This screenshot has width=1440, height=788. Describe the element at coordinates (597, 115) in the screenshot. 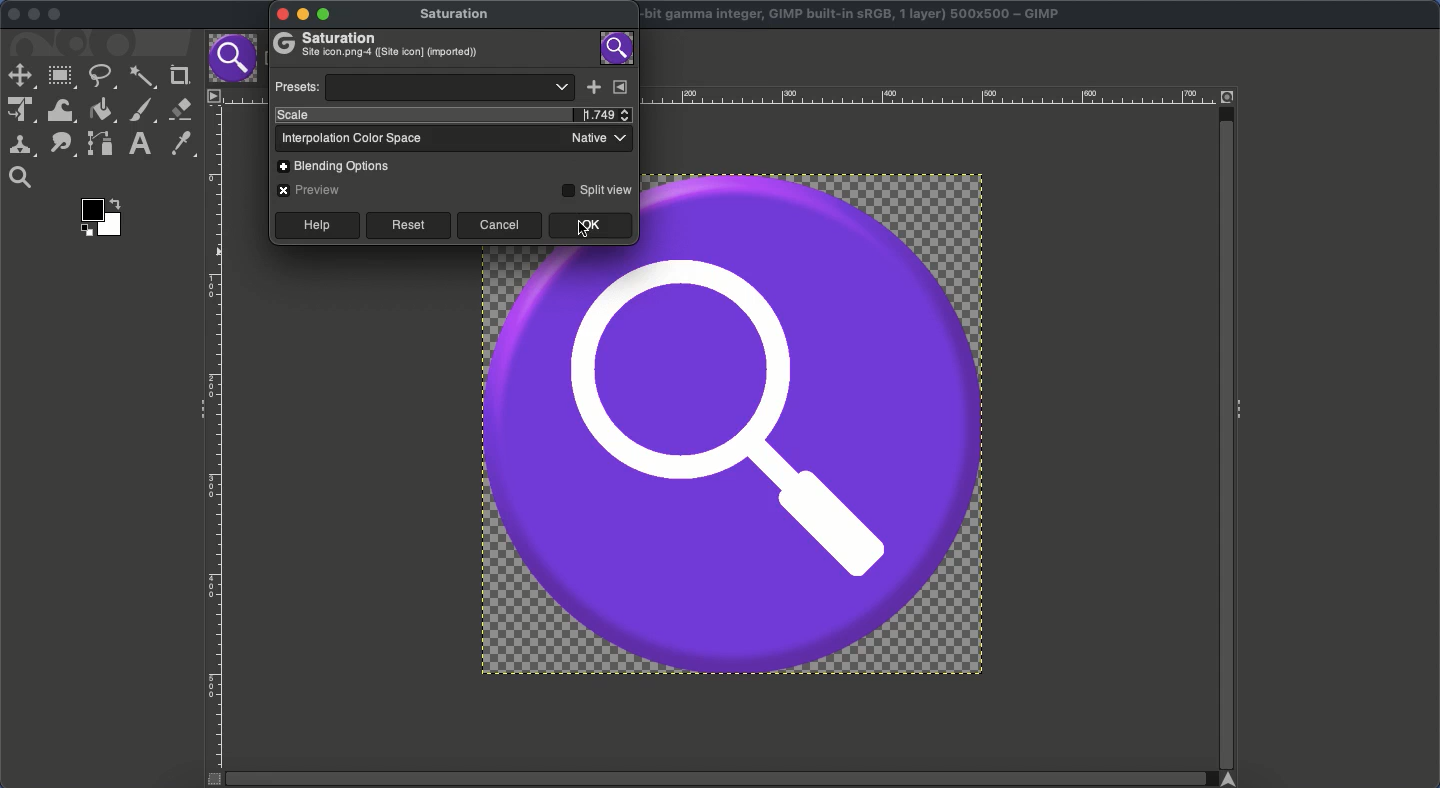

I see `Increased saturation` at that location.